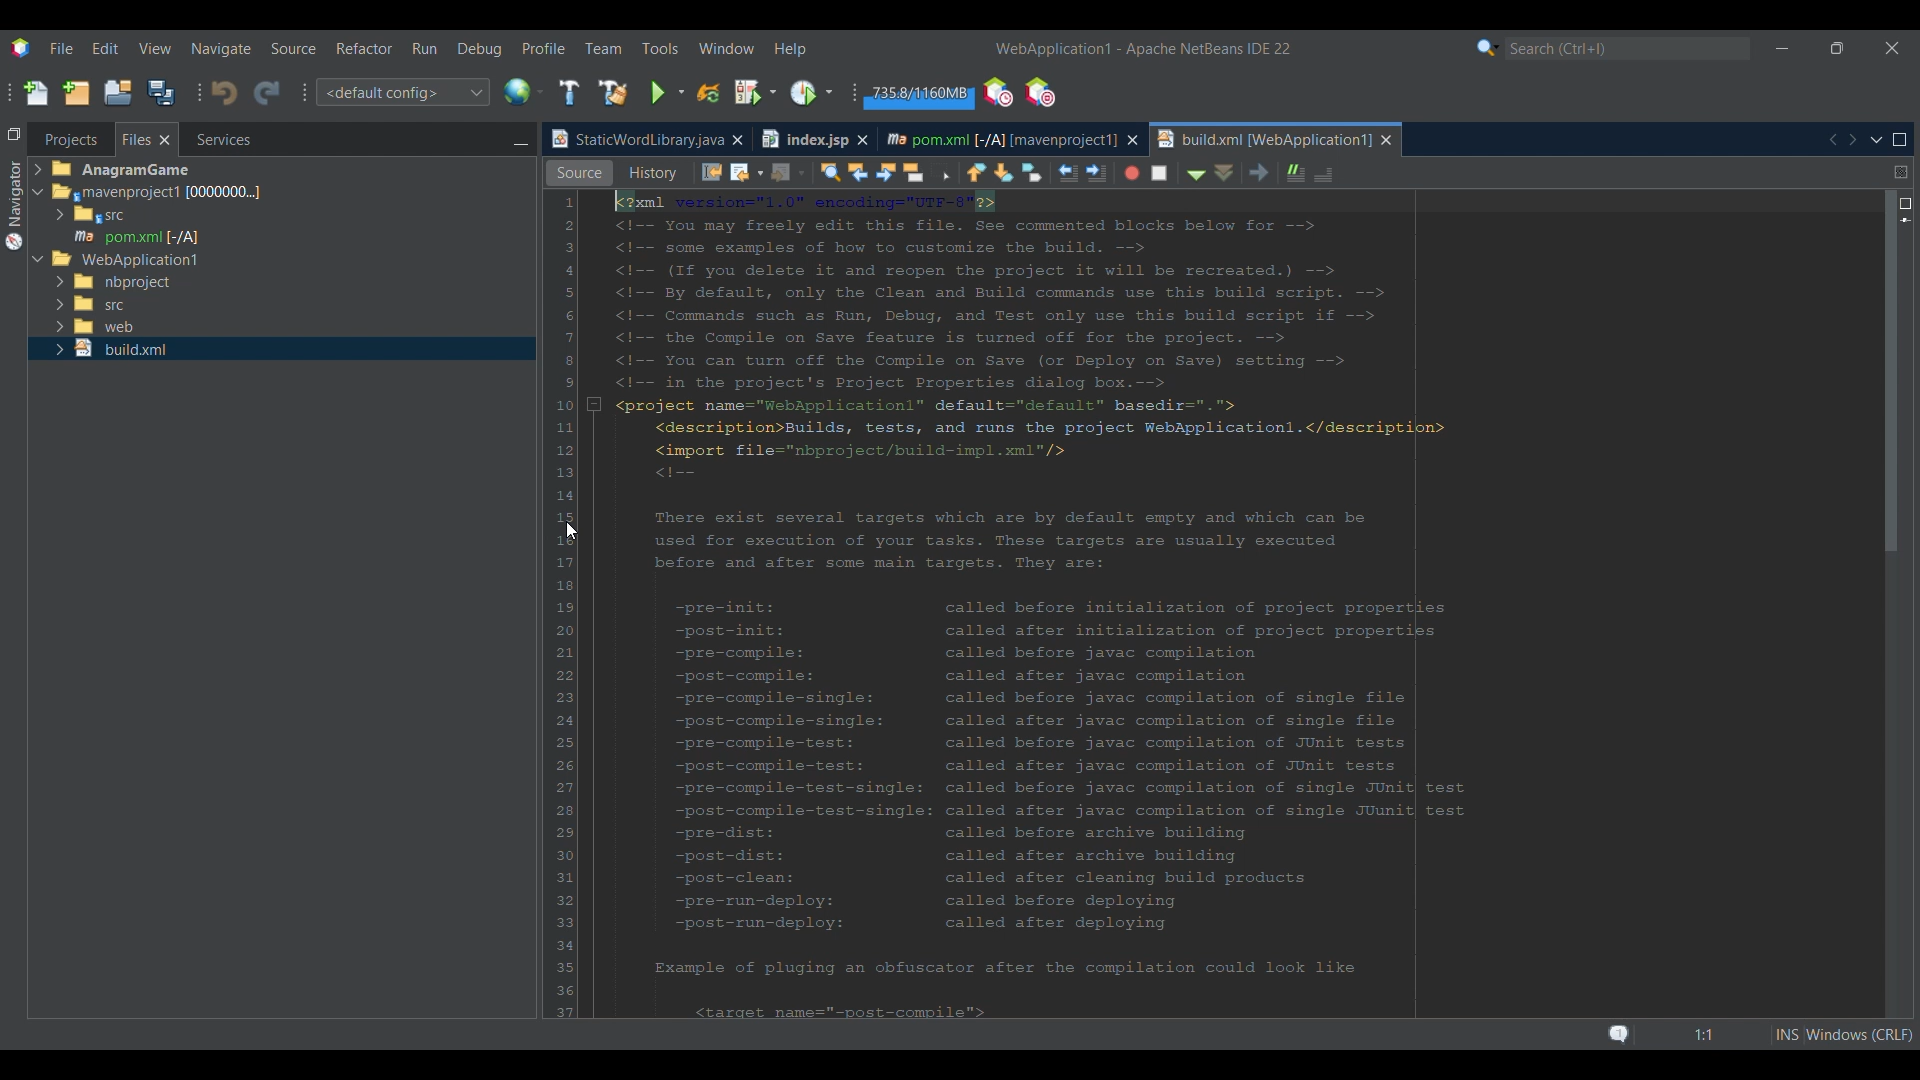 This screenshot has width=1920, height=1080. I want to click on Previous bookmark, so click(1156, 169).